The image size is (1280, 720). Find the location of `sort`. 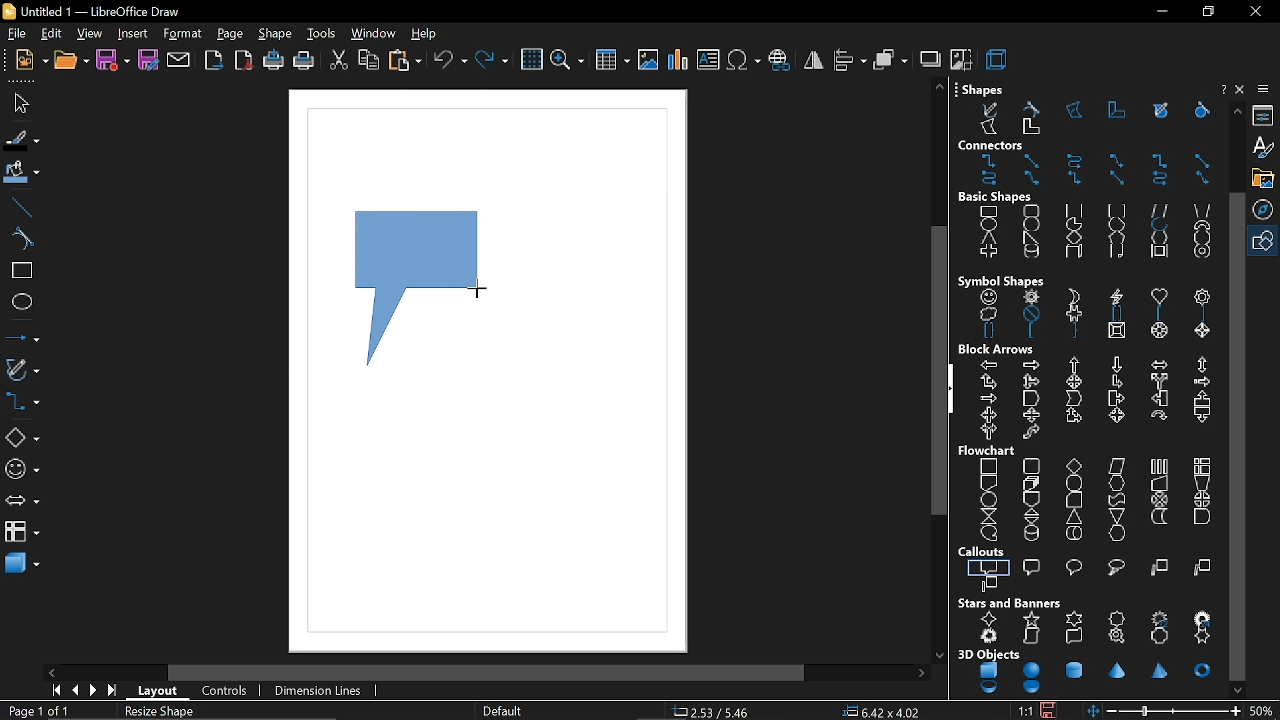

sort is located at coordinates (1030, 516).